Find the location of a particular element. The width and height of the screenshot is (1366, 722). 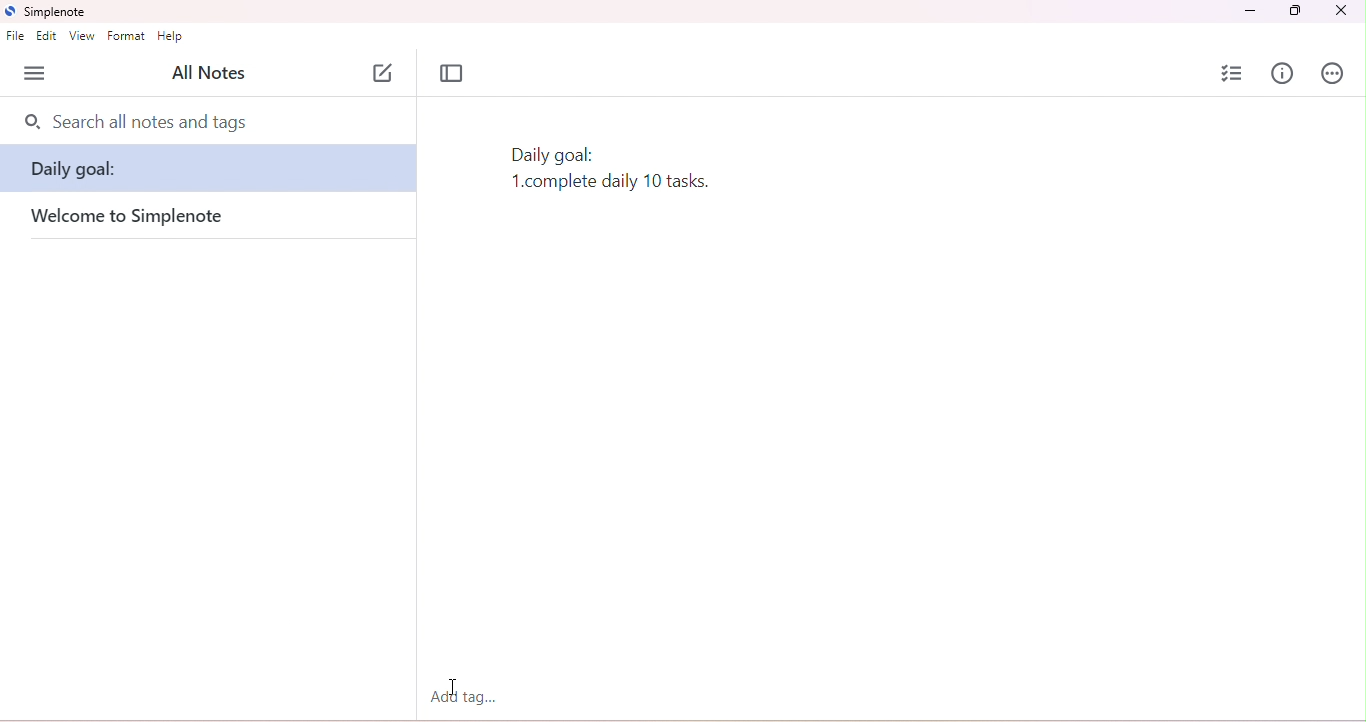

close is located at coordinates (1340, 11).